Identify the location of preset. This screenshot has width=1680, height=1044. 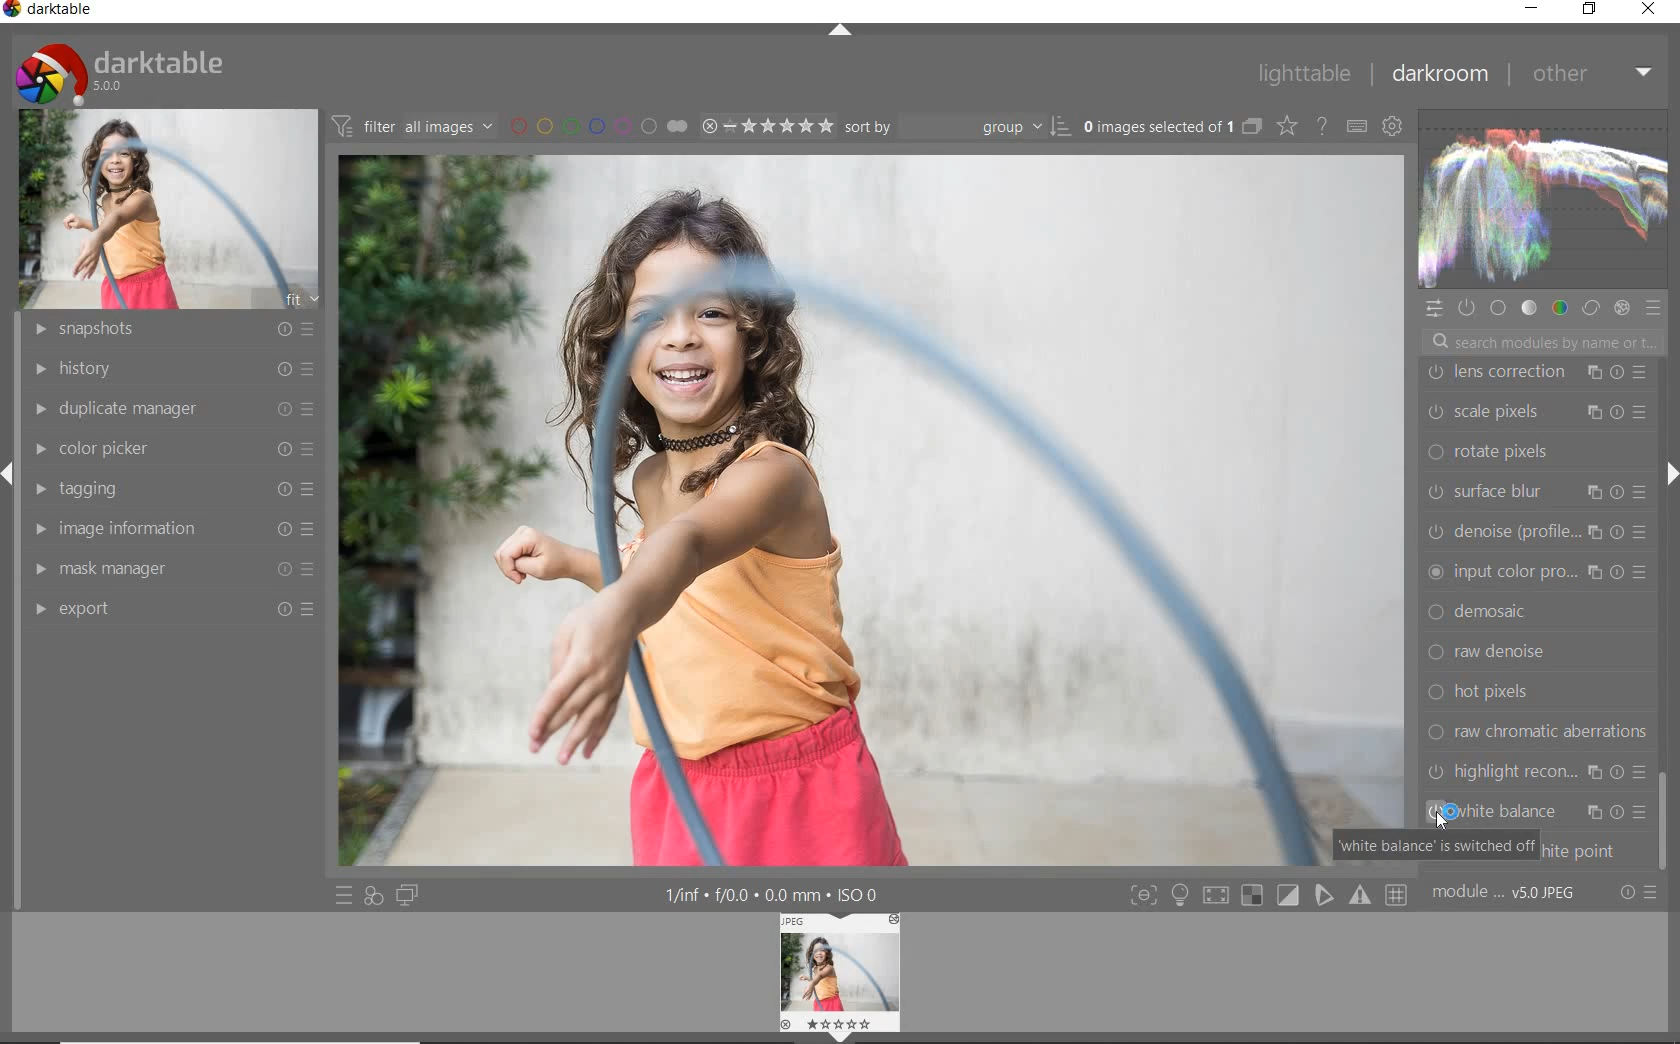
(1656, 312).